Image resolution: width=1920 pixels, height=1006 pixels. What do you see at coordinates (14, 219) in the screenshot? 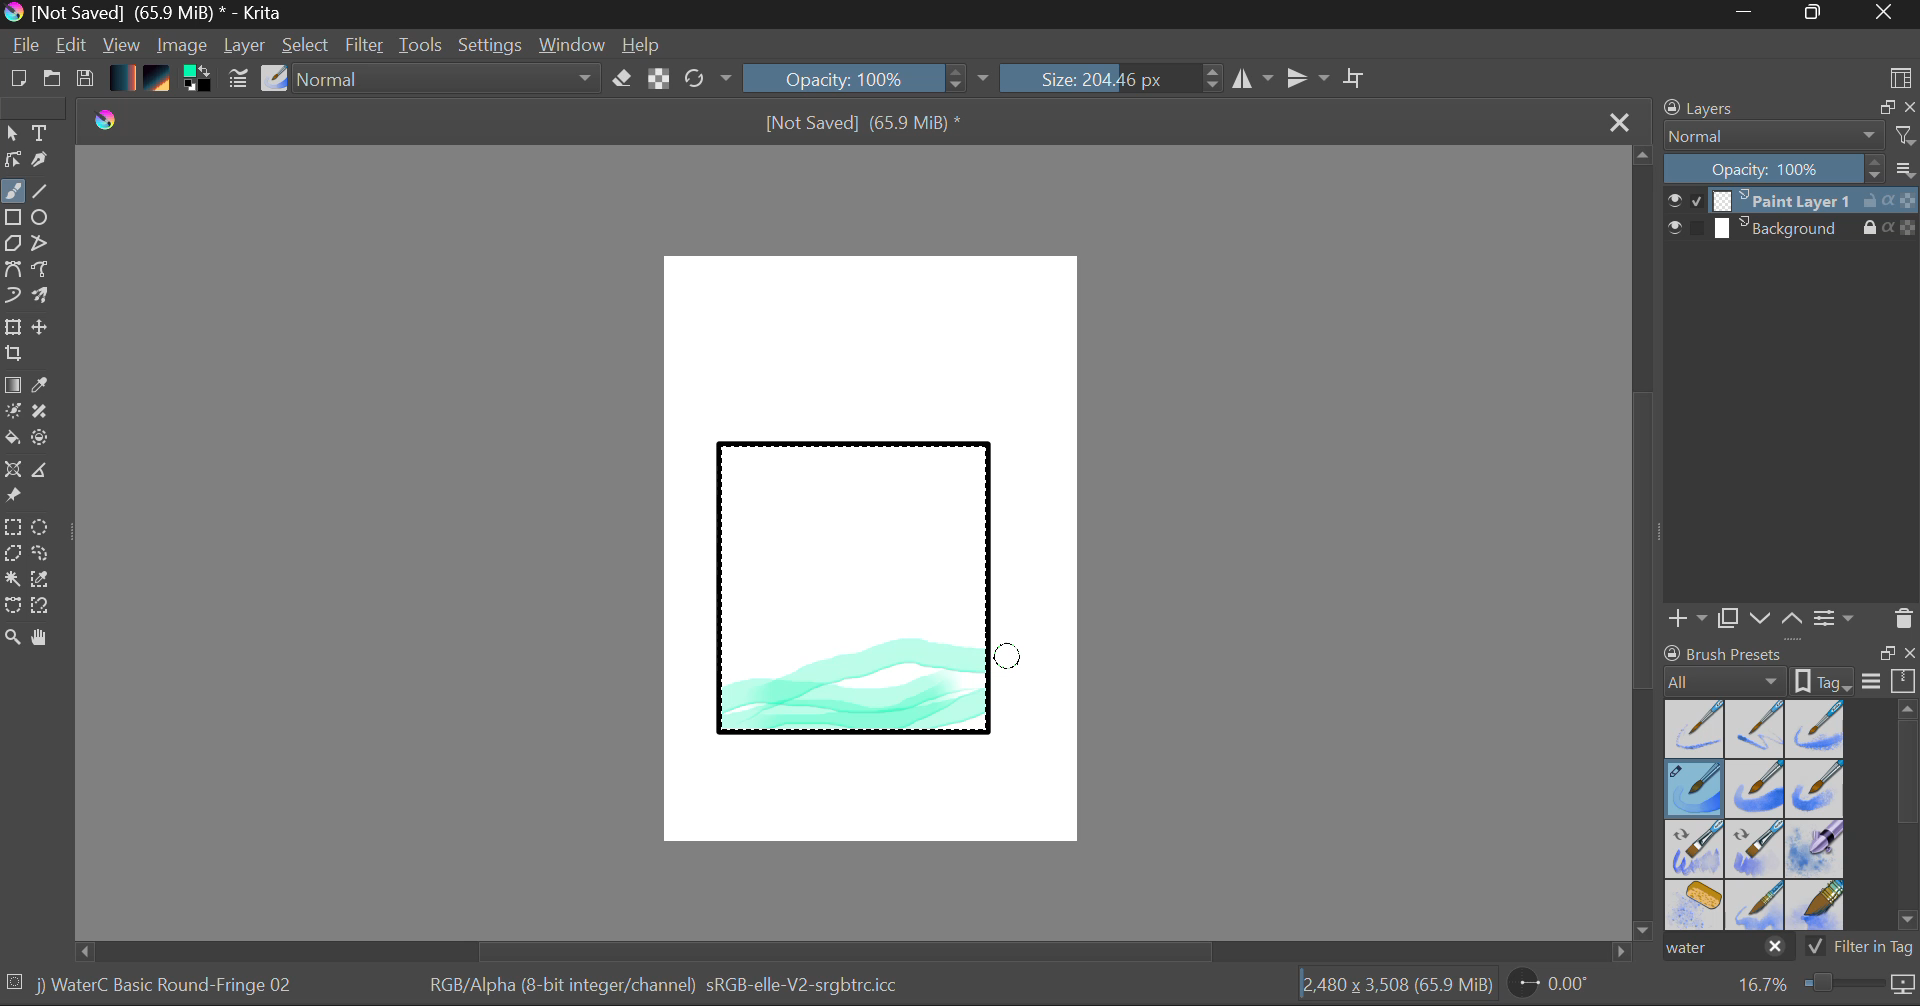
I see `Rectangle` at bounding box center [14, 219].